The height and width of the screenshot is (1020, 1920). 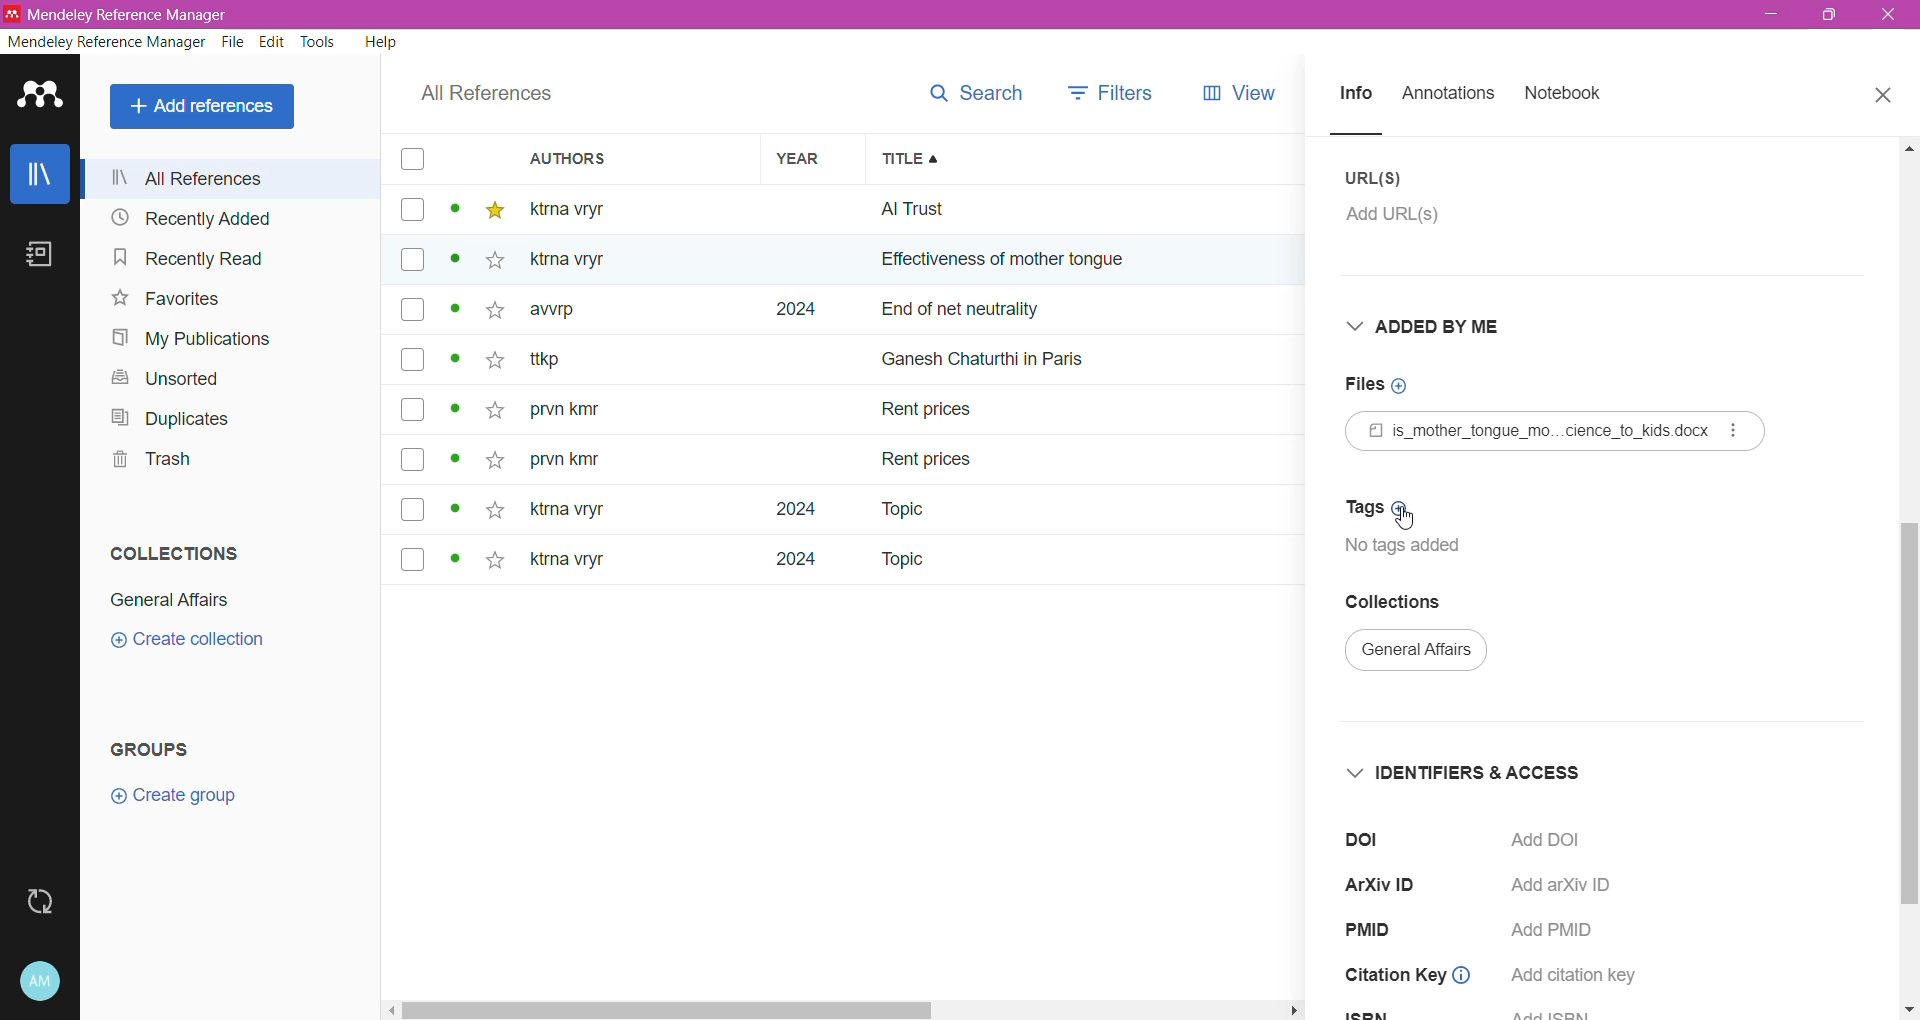 I want to click on File, so click(x=235, y=42).